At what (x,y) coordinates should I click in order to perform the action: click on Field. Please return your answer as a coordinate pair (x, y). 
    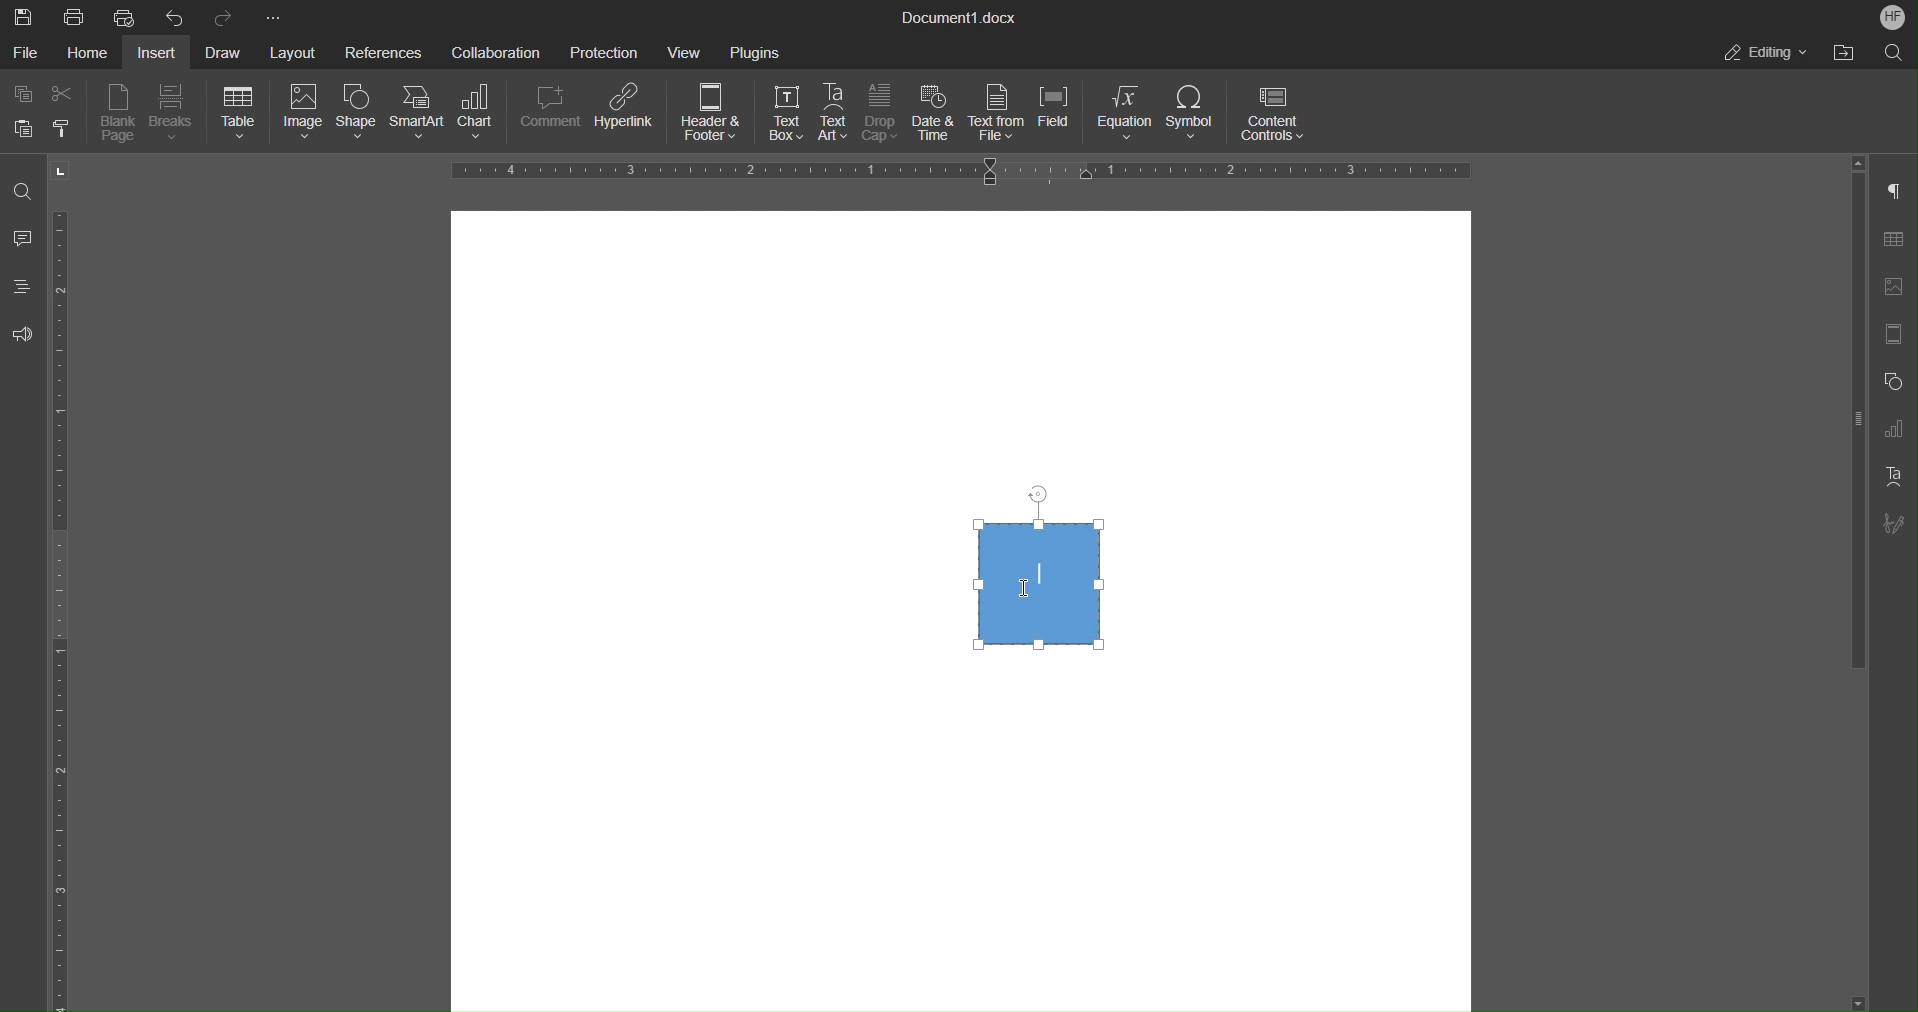
    Looking at the image, I should click on (1061, 115).